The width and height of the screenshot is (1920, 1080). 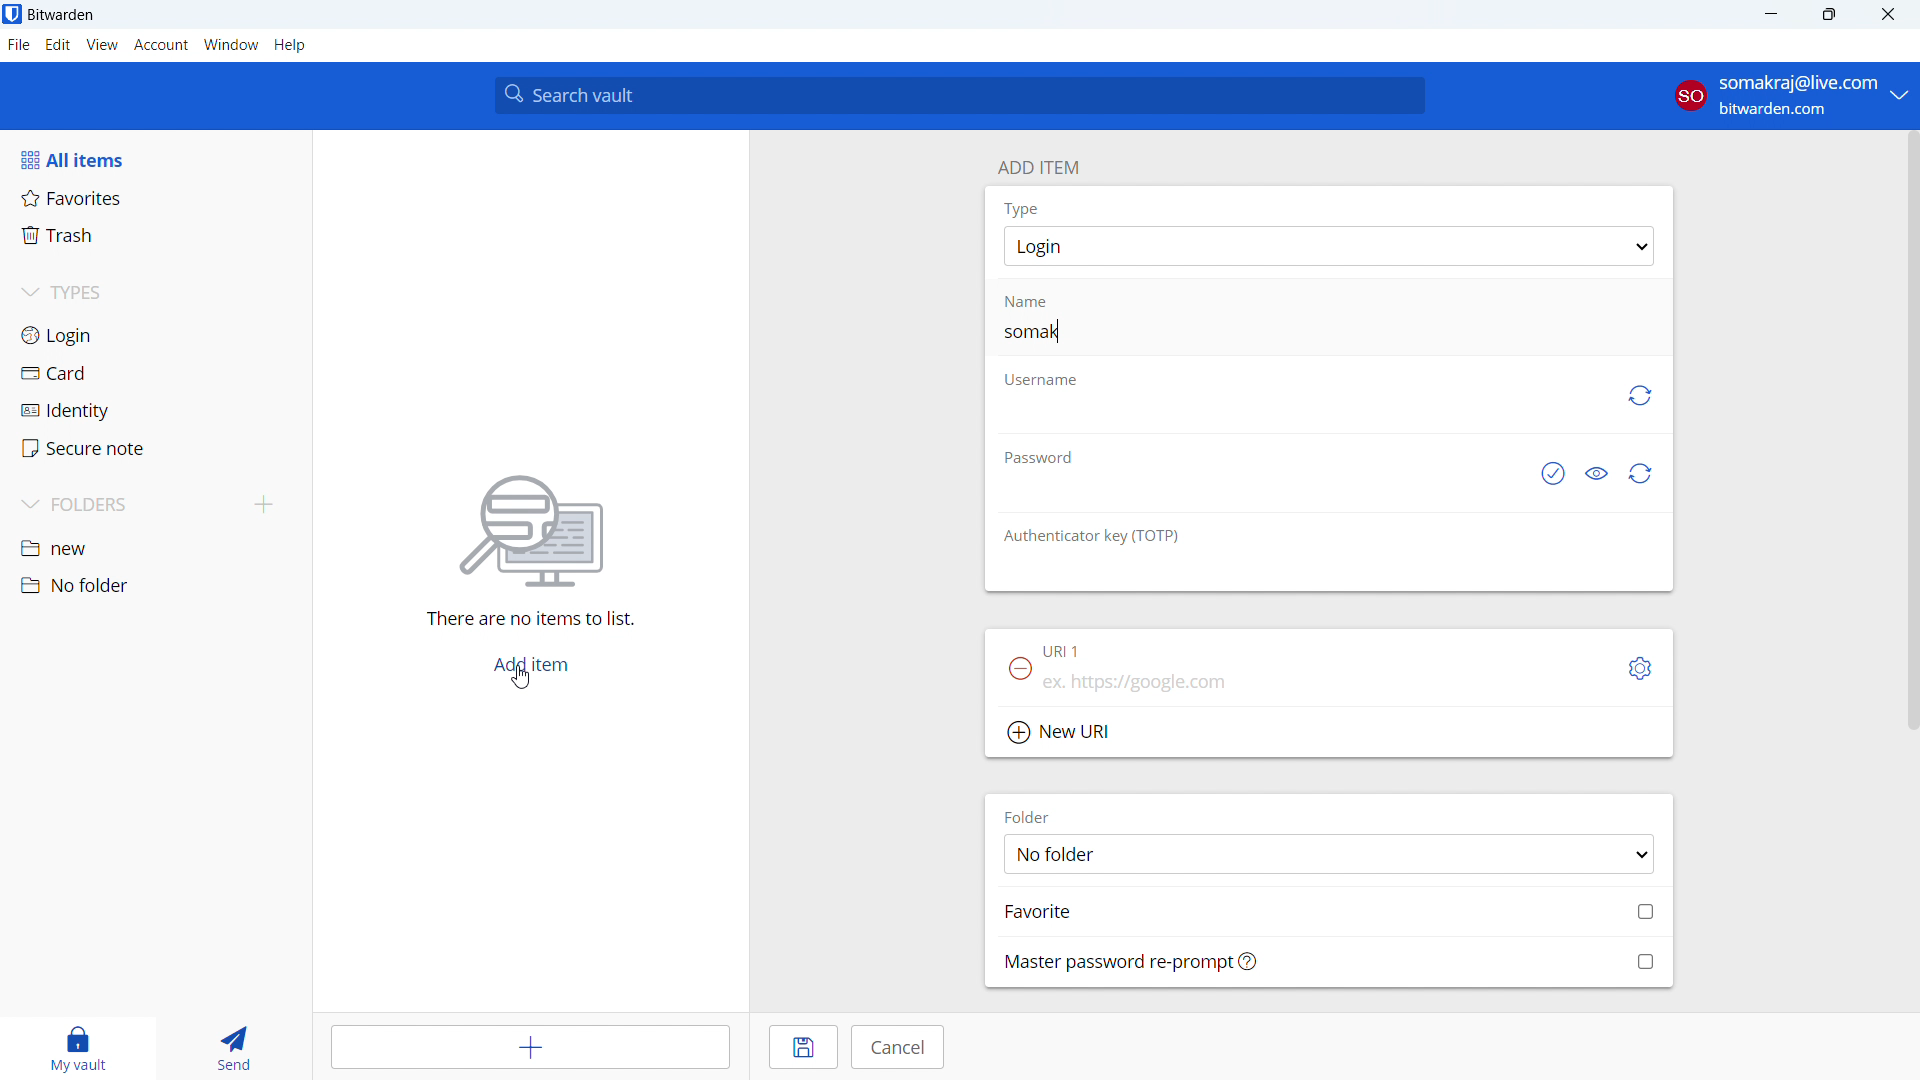 I want to click on account, so click(x=161, y=45).